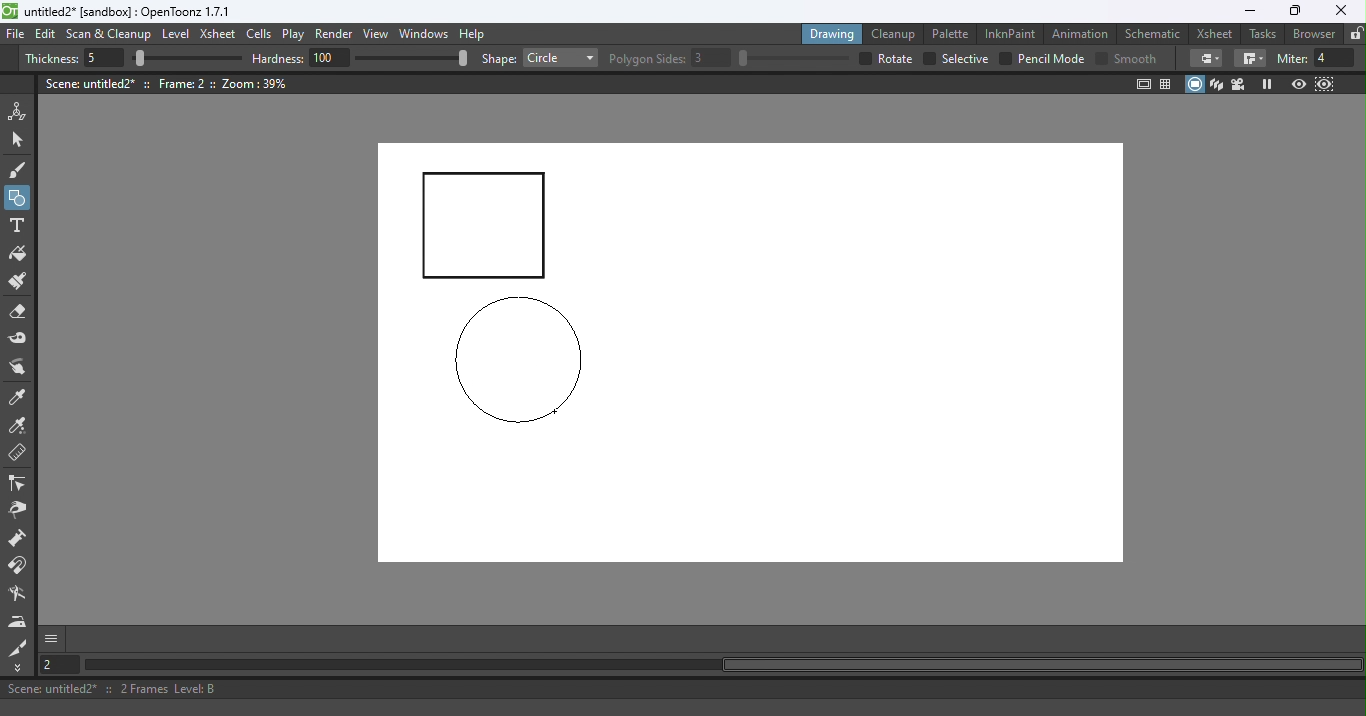 The image size is (1366, 716). I want to click on Magnet tool, so click(19, 566).